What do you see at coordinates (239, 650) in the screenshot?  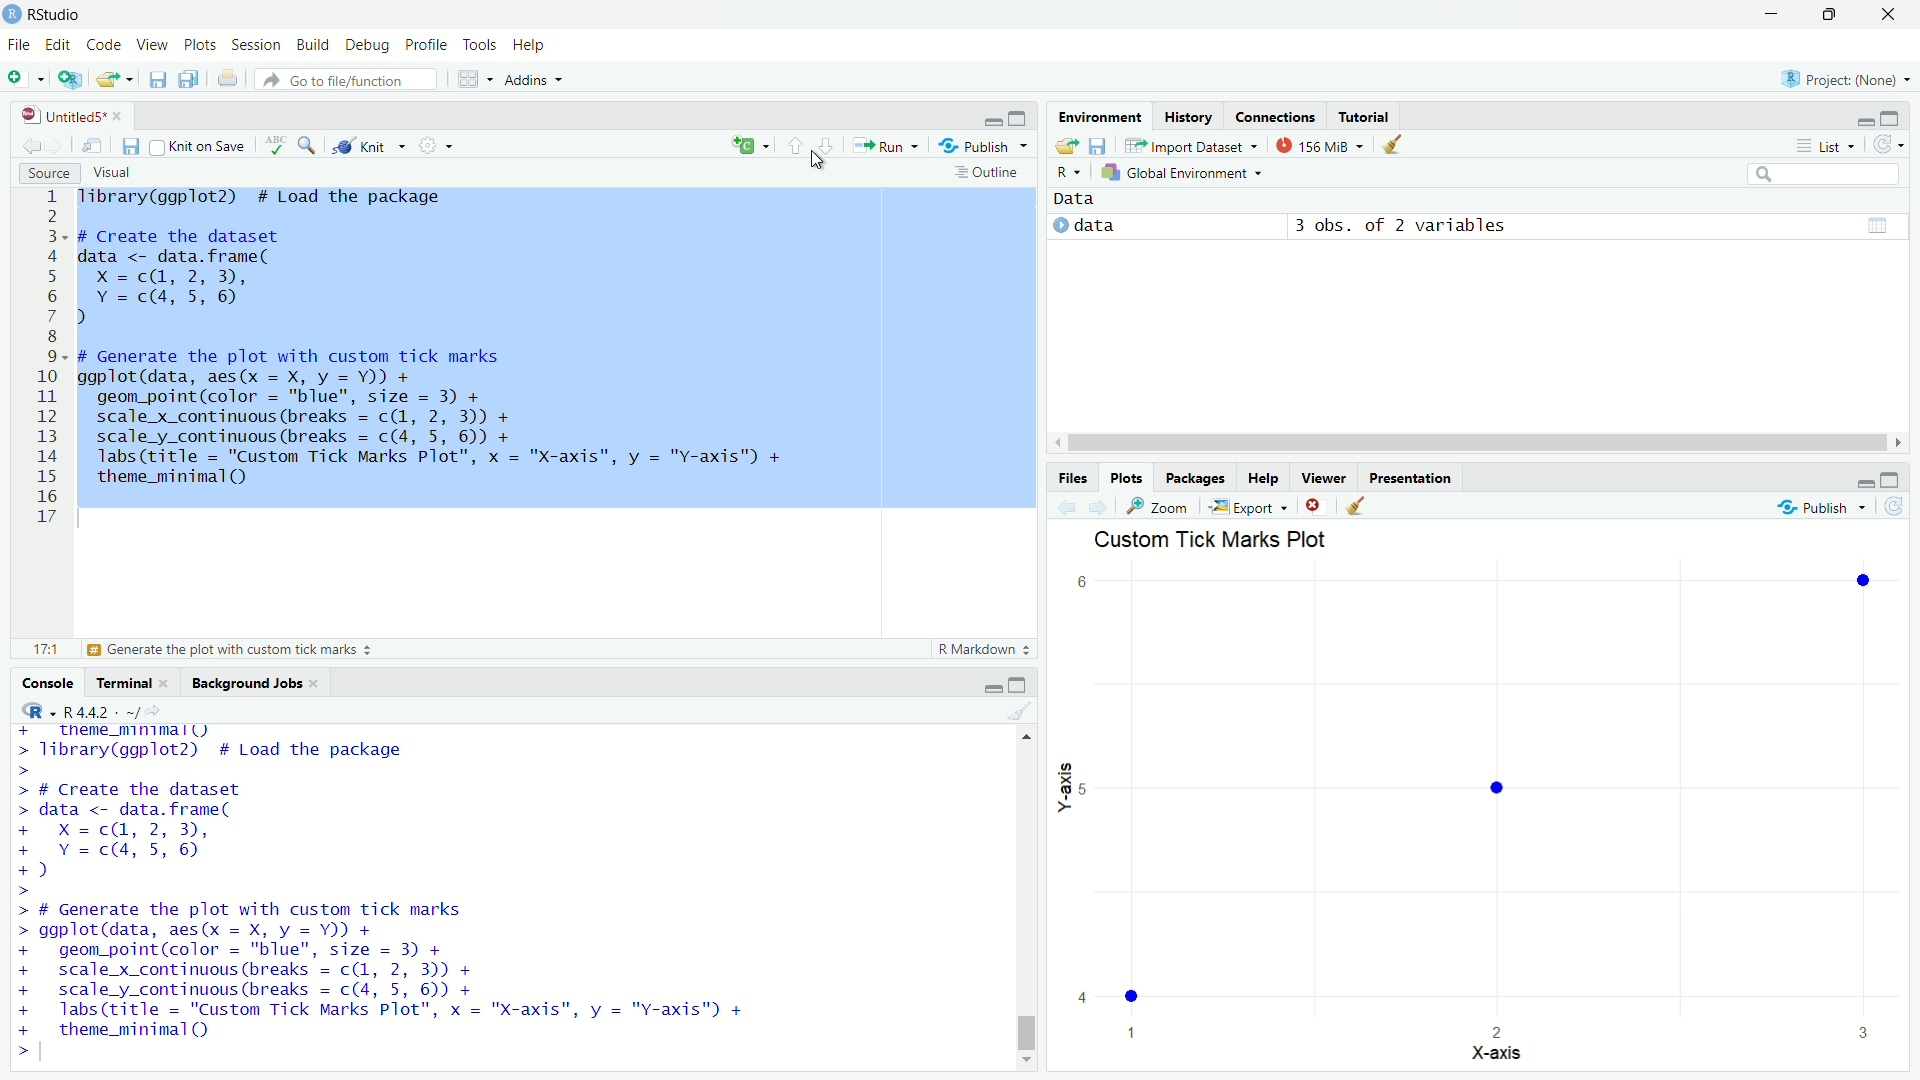 I see `generate the plot with custom tick marks` at bounding box center [239, 650].